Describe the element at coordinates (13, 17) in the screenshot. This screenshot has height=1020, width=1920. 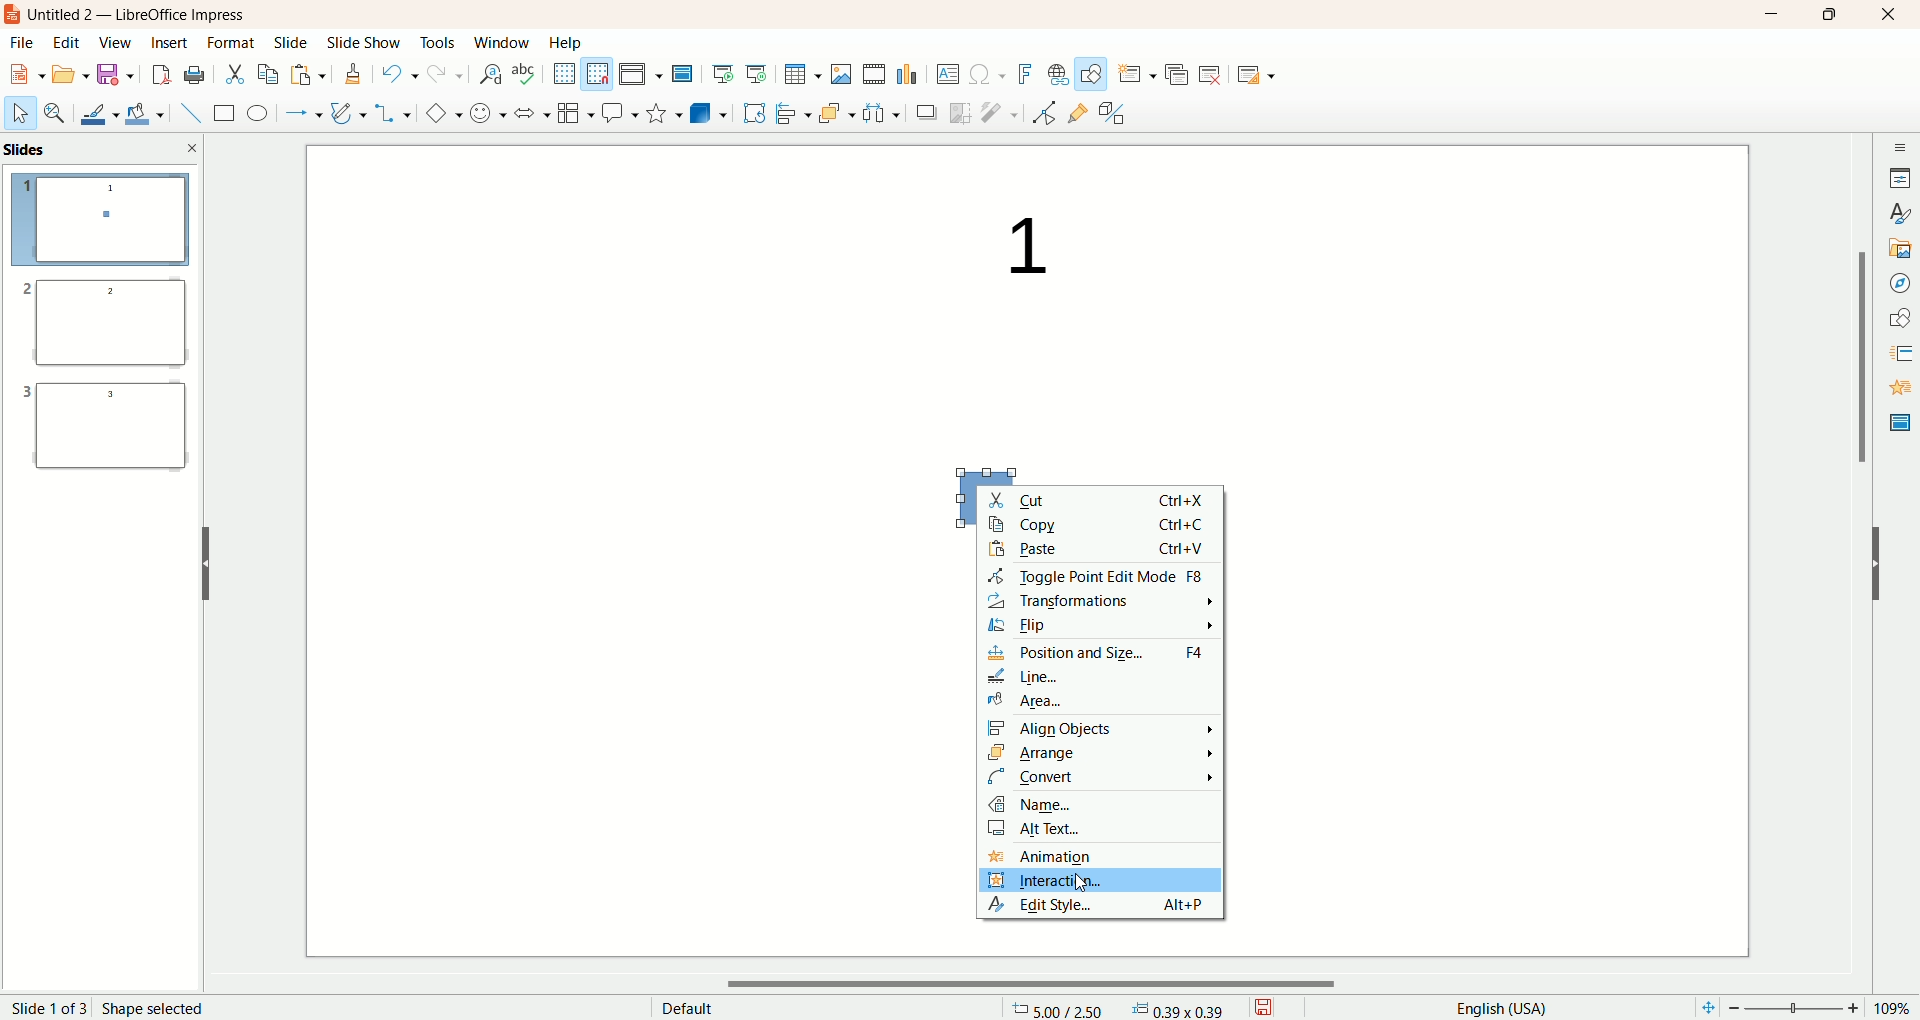
I see `logo` at that location.